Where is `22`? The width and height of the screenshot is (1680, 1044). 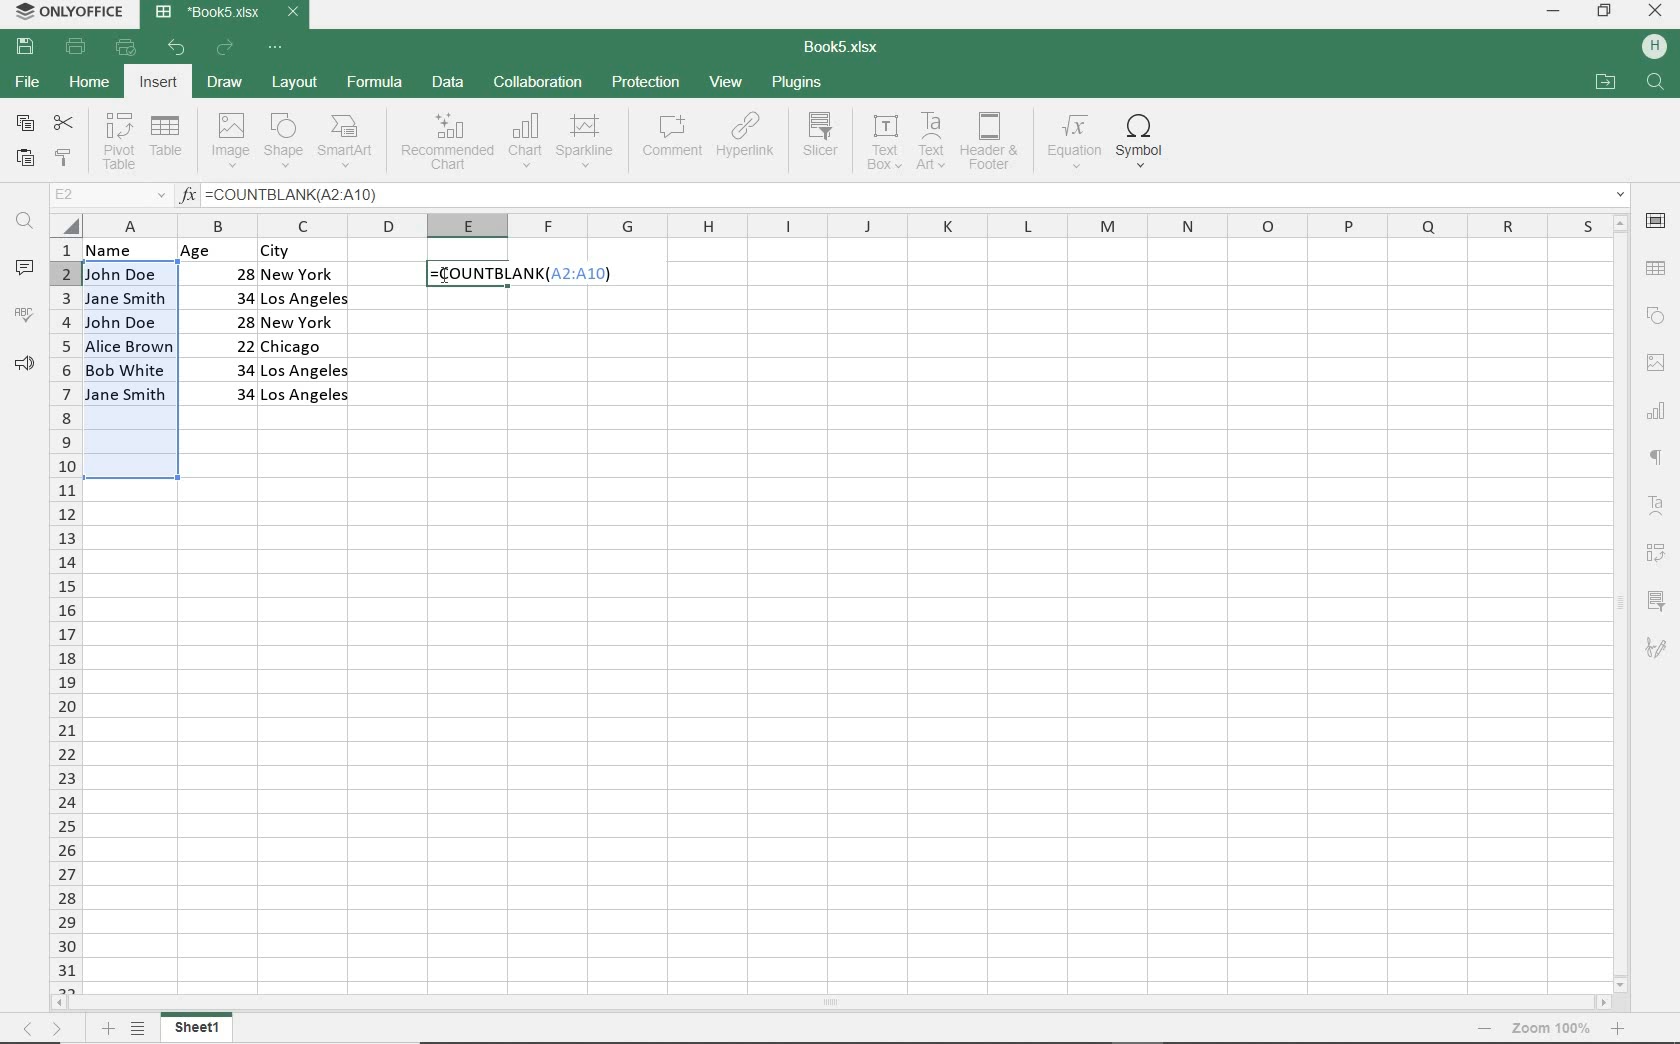 22 is located at coordinates (229, 344).